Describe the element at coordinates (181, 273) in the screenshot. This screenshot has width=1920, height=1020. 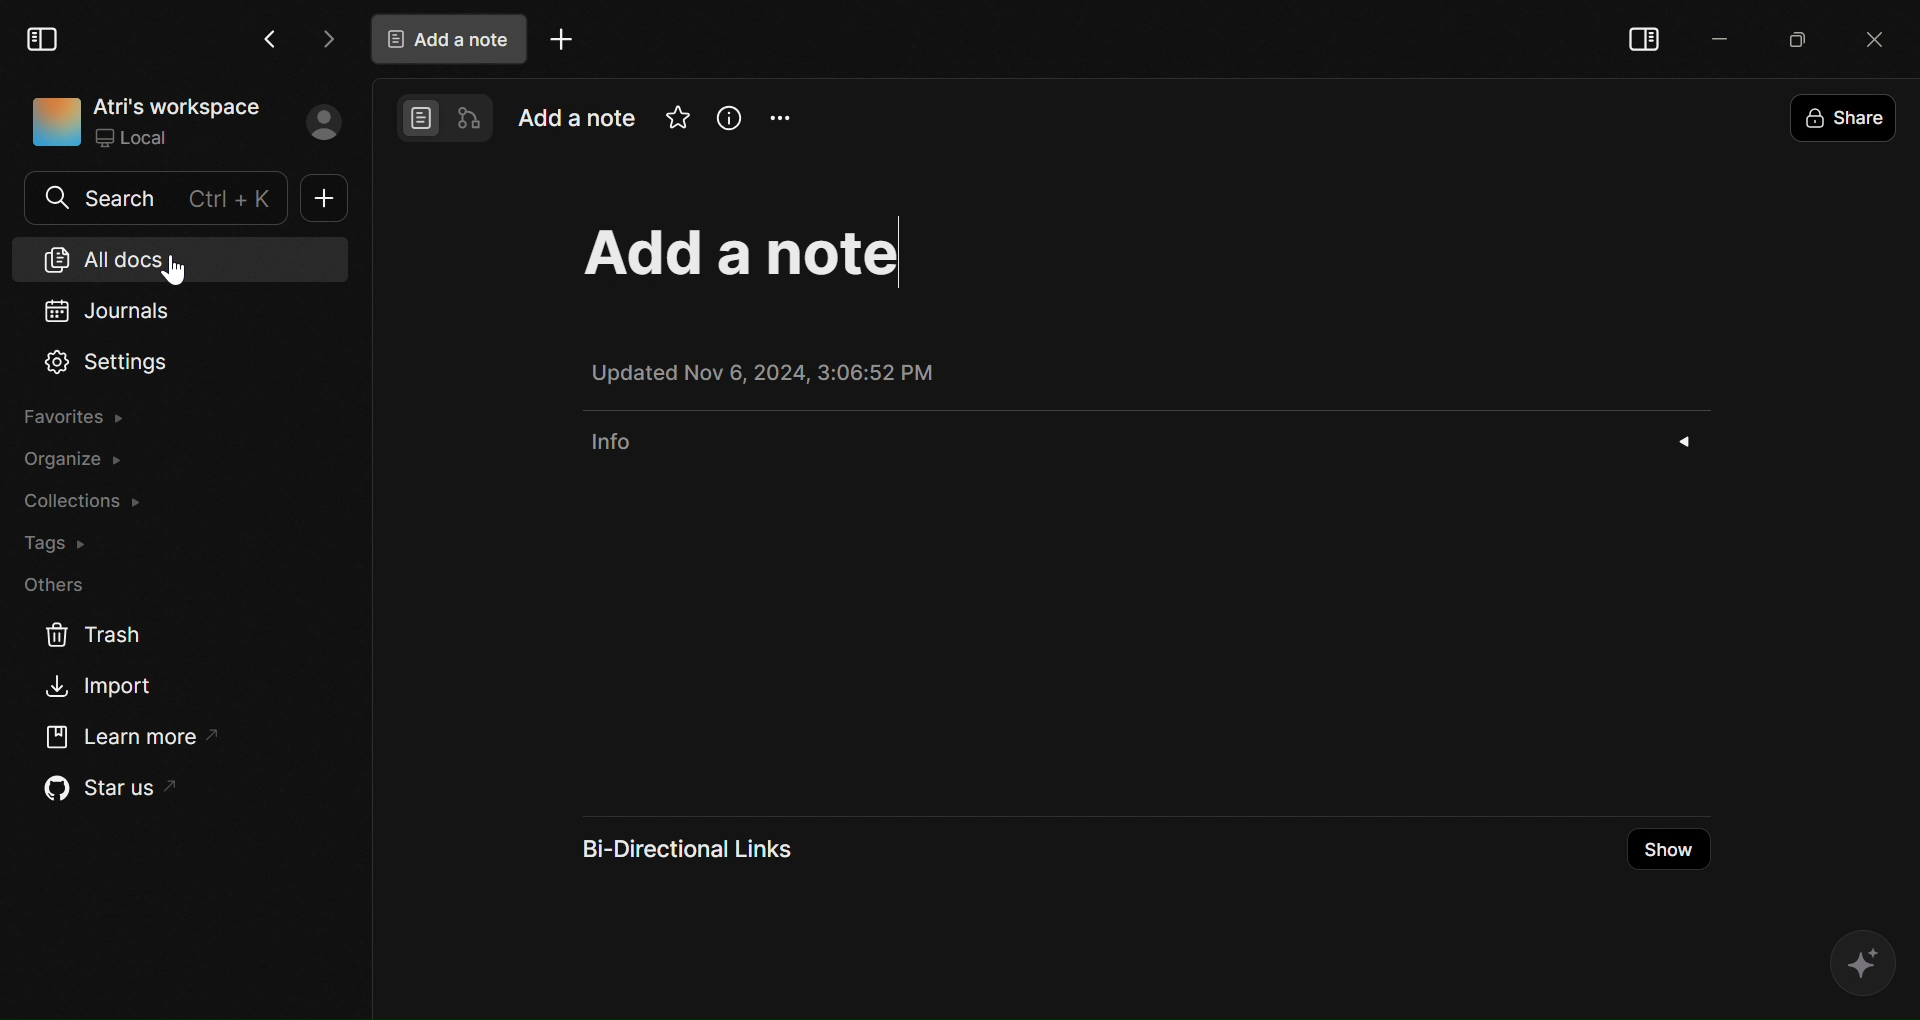
I see `cursor` at that location.